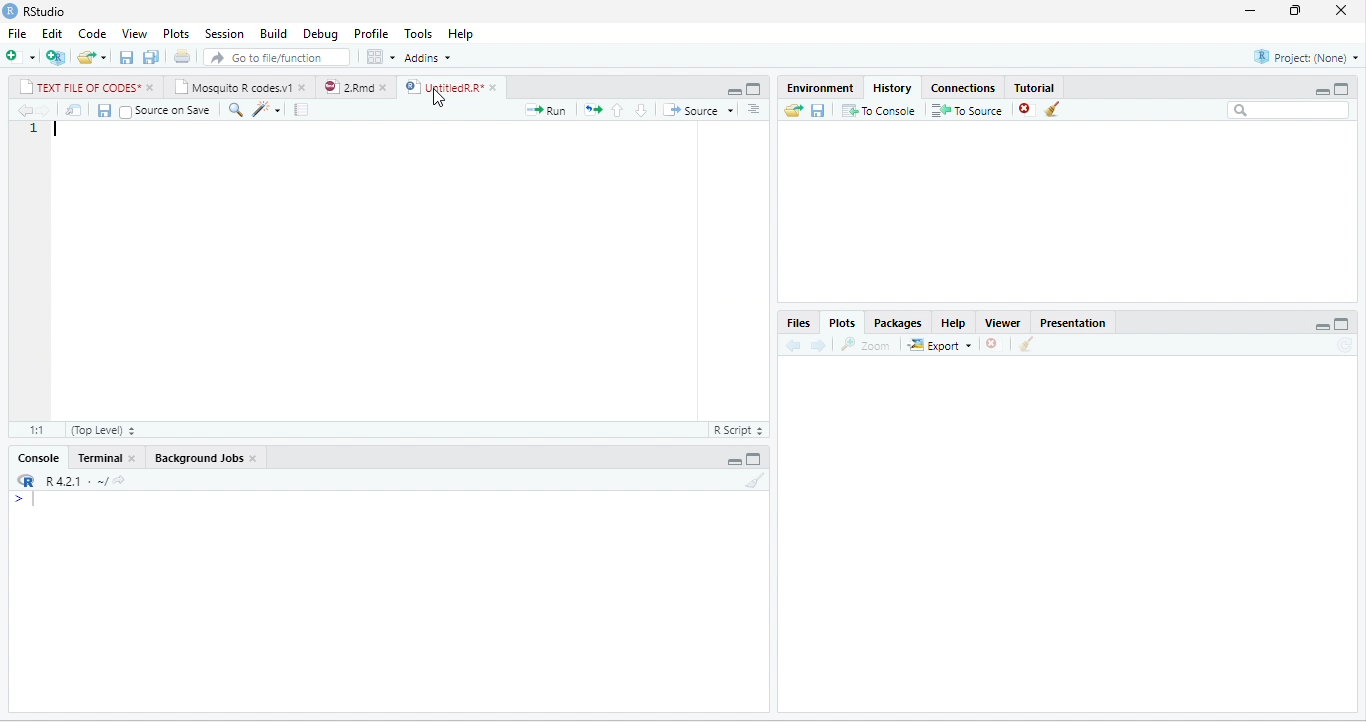 Image resolution: width=1366 pixels, height=722 pixels. What do you see at coordinates (734, 460) in the screenshot?
I see `minimize` at bounding box center [734, 460].